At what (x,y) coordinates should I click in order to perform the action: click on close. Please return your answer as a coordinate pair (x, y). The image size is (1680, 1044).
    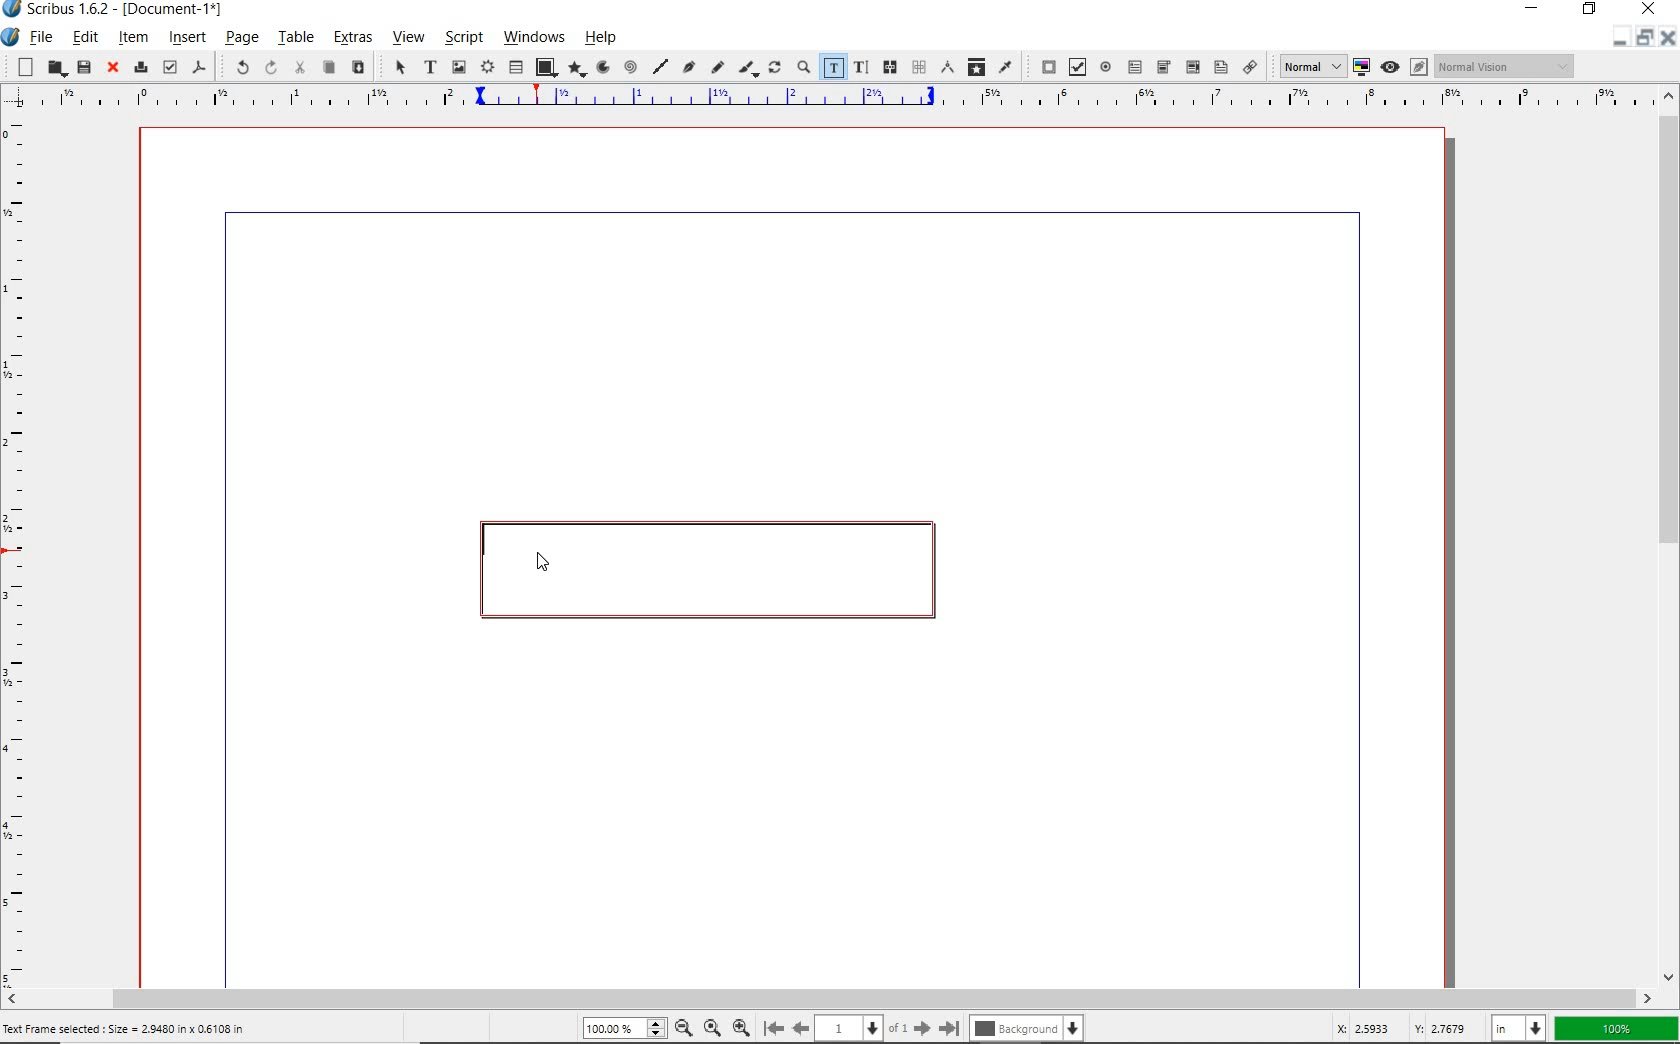
    Looking at the image, I should click on (1649, 9).